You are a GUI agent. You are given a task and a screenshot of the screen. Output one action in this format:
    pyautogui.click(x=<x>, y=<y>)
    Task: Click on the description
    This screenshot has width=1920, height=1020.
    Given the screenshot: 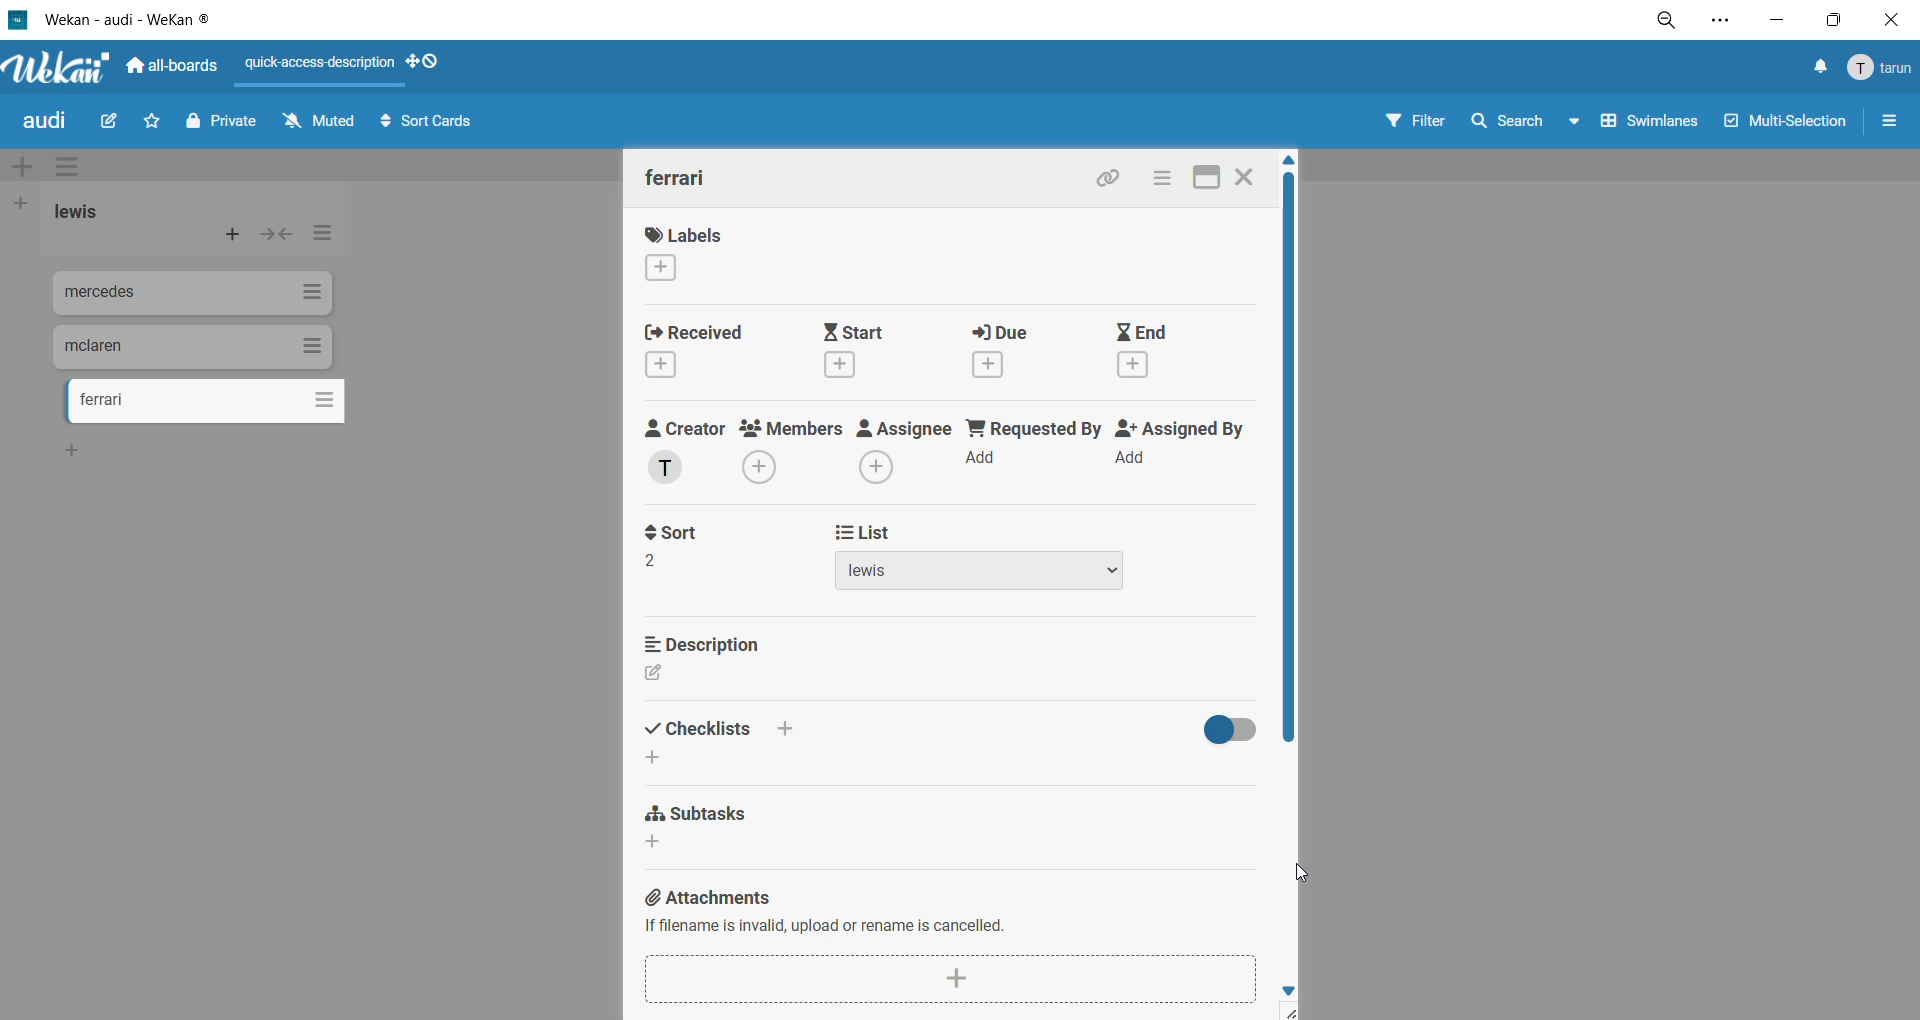 What is the action you would take?
    pyautogui.click(x=708, y=642)
    